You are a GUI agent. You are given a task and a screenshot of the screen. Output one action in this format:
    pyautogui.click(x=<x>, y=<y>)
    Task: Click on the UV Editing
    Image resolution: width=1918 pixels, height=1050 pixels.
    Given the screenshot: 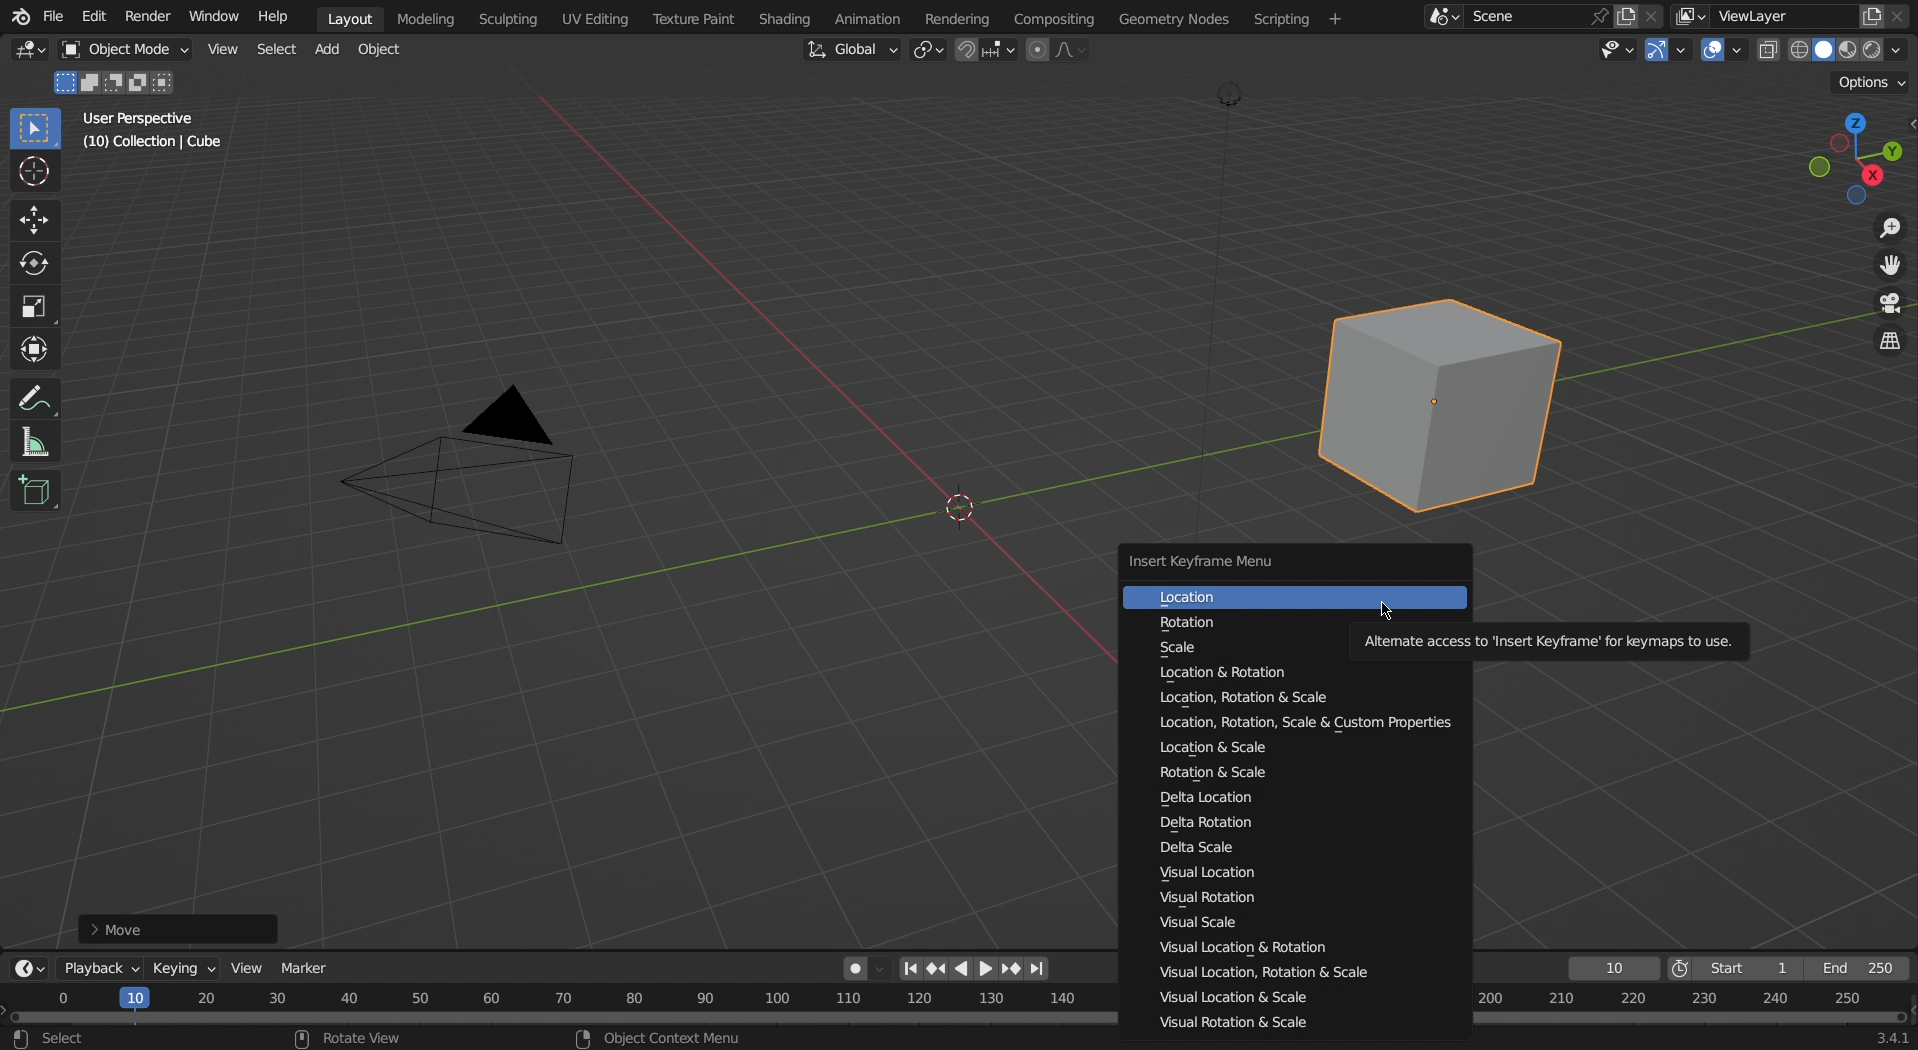 What is the action you would take?
    pyautogui.click(x=594, y=18)
    